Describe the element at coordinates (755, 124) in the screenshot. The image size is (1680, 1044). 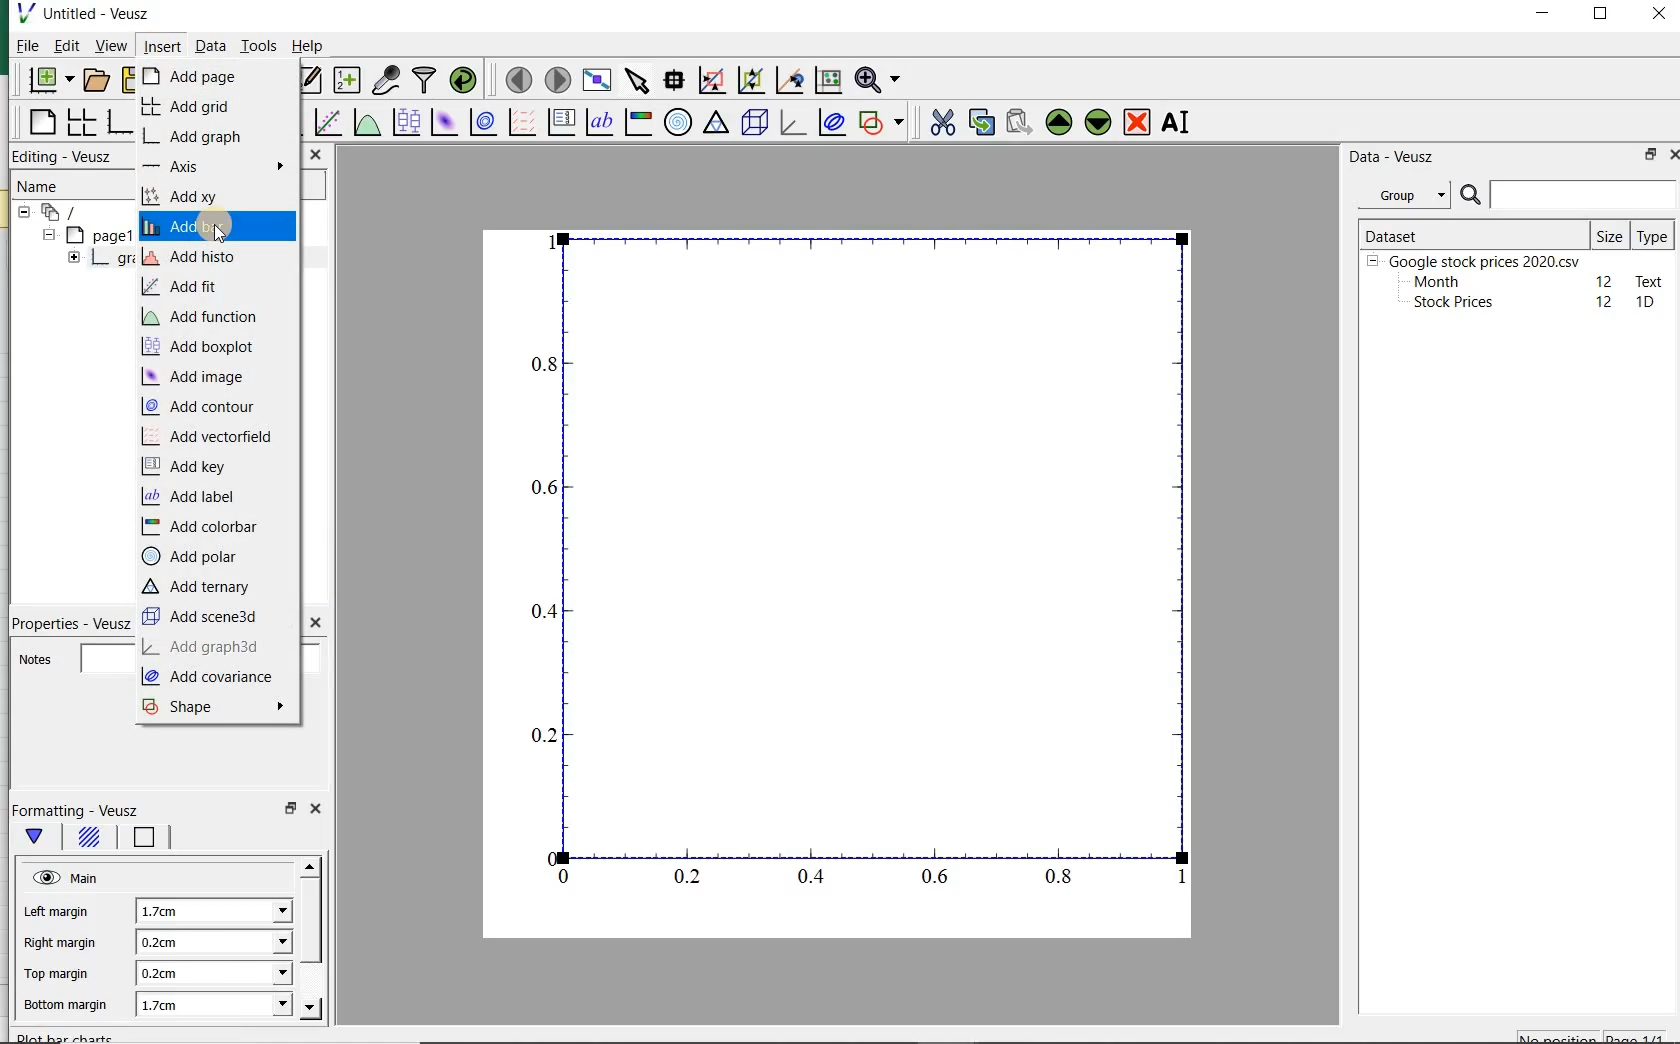
I see `3d scene` at that location.